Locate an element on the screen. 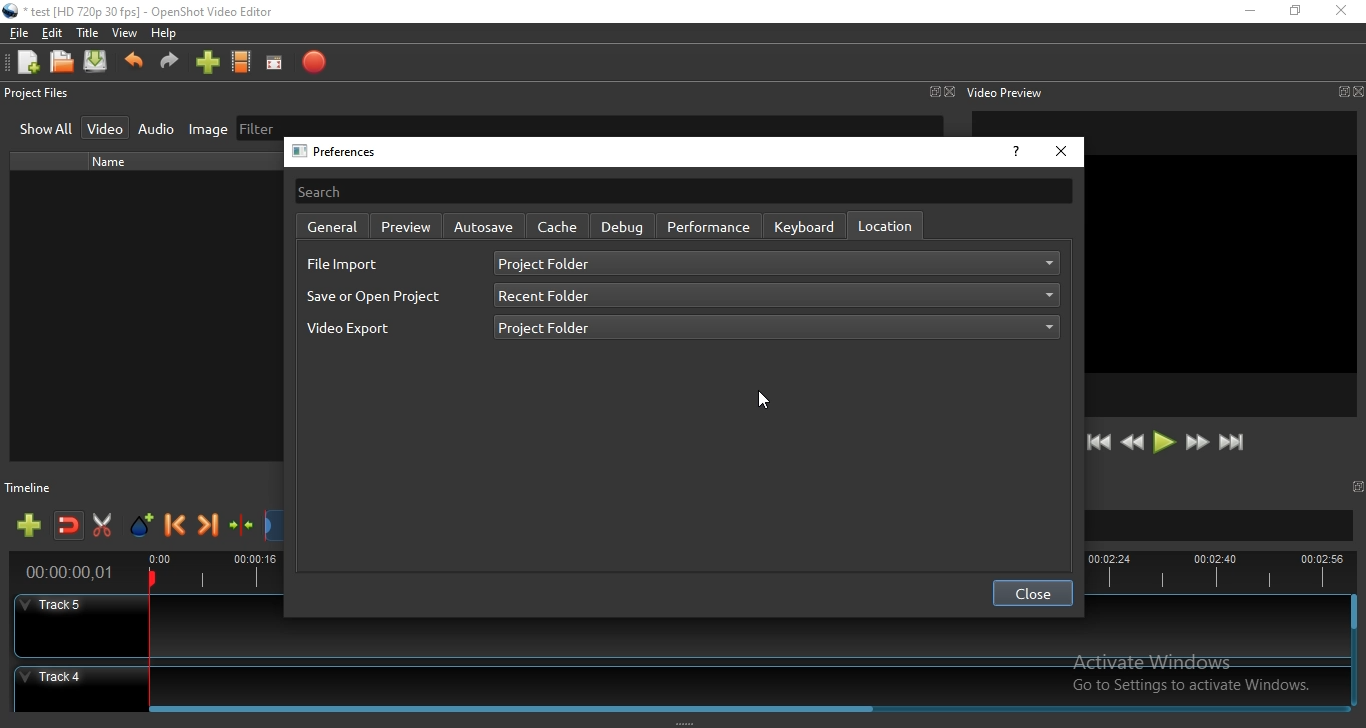 This screenshot has height=728, width=1366. Enable razor is located at coordinates (106, 526).